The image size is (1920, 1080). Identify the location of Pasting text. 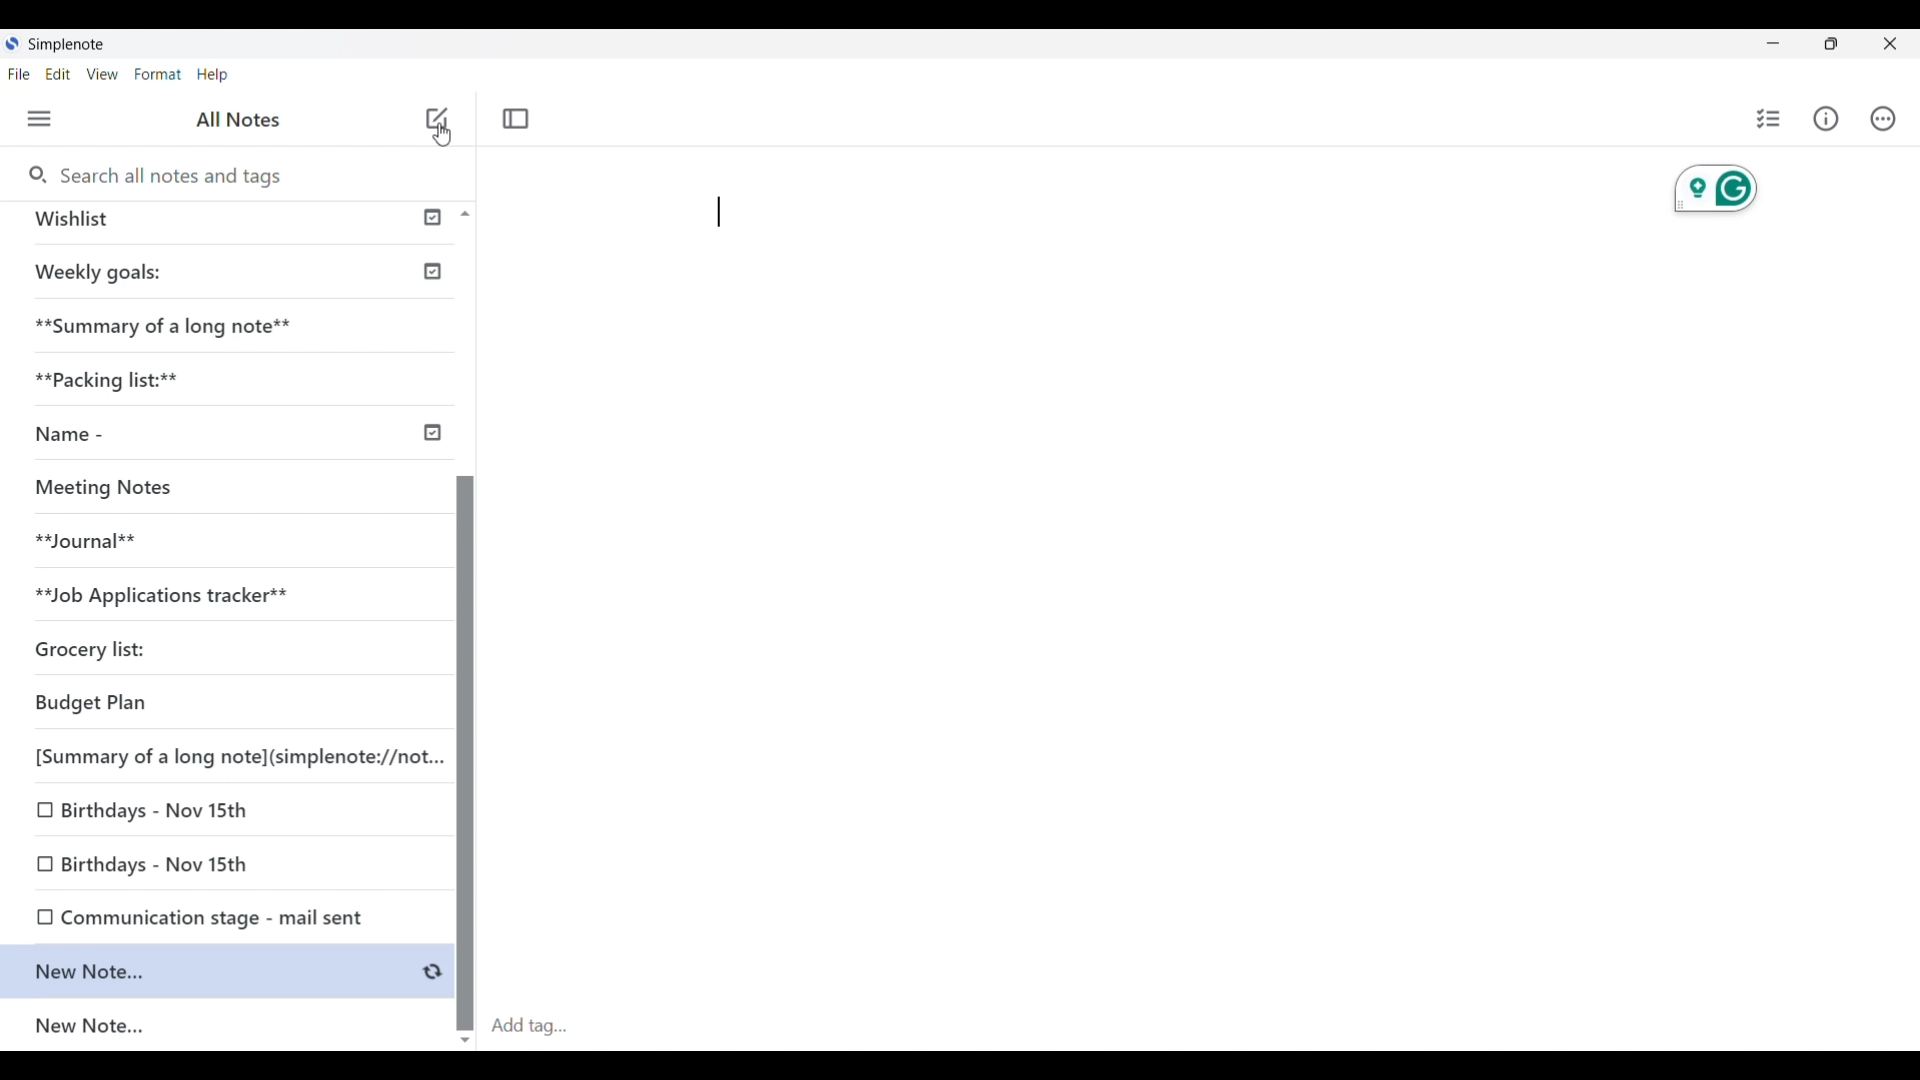
(719, 212).